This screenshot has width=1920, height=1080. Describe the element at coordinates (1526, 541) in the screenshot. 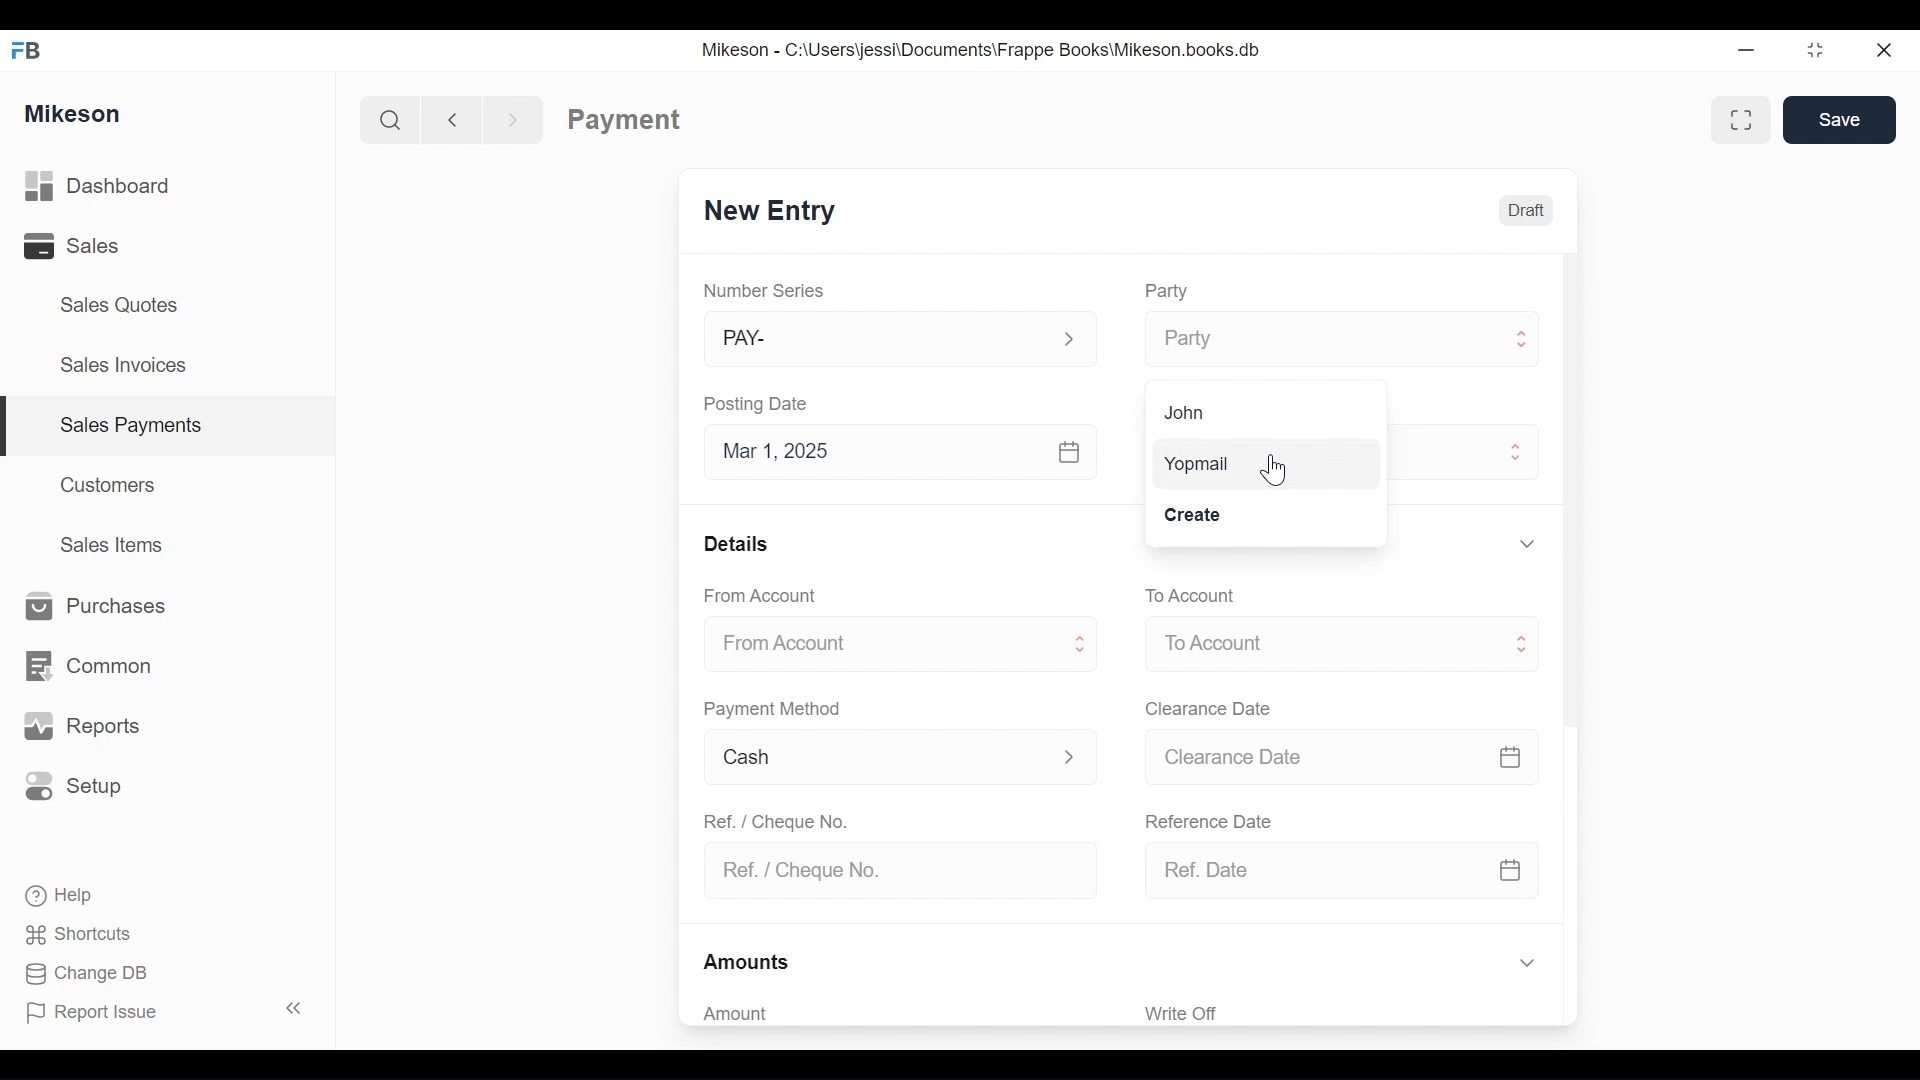

I see `Hide` at that location.